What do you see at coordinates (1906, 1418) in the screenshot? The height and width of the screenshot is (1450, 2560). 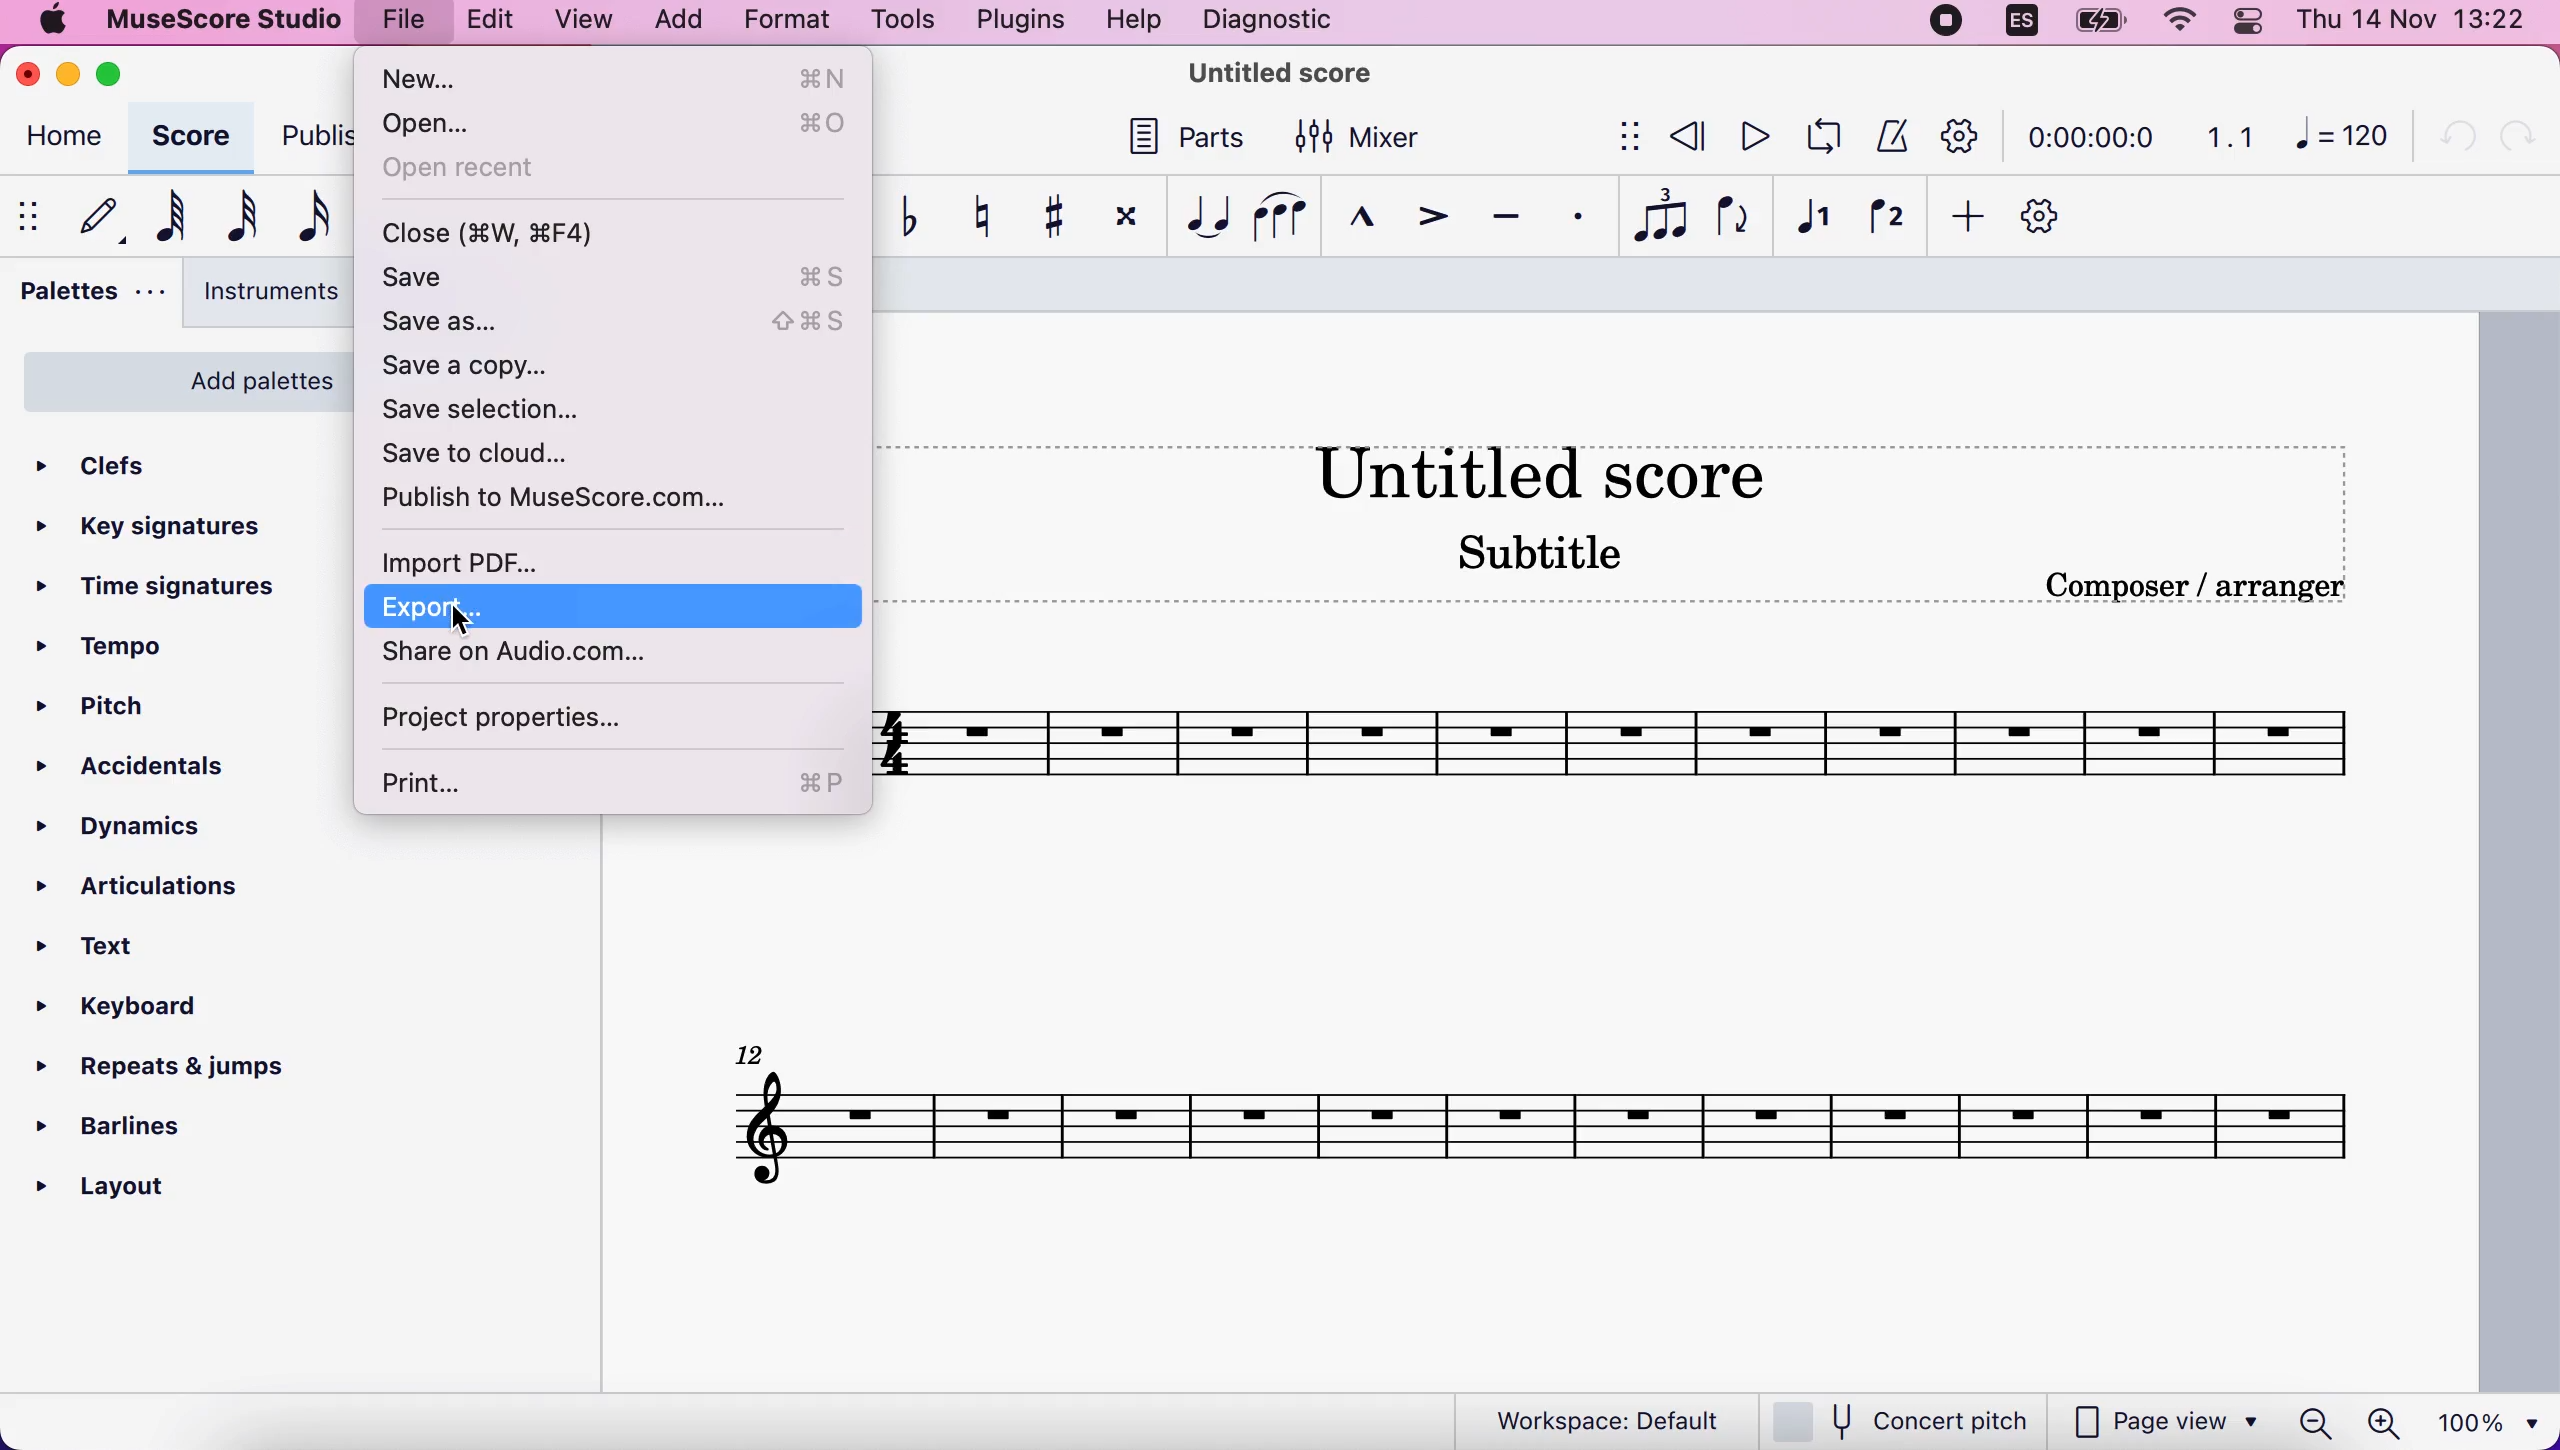 I see `concert pitch` at bounding box center [1906, 1418].